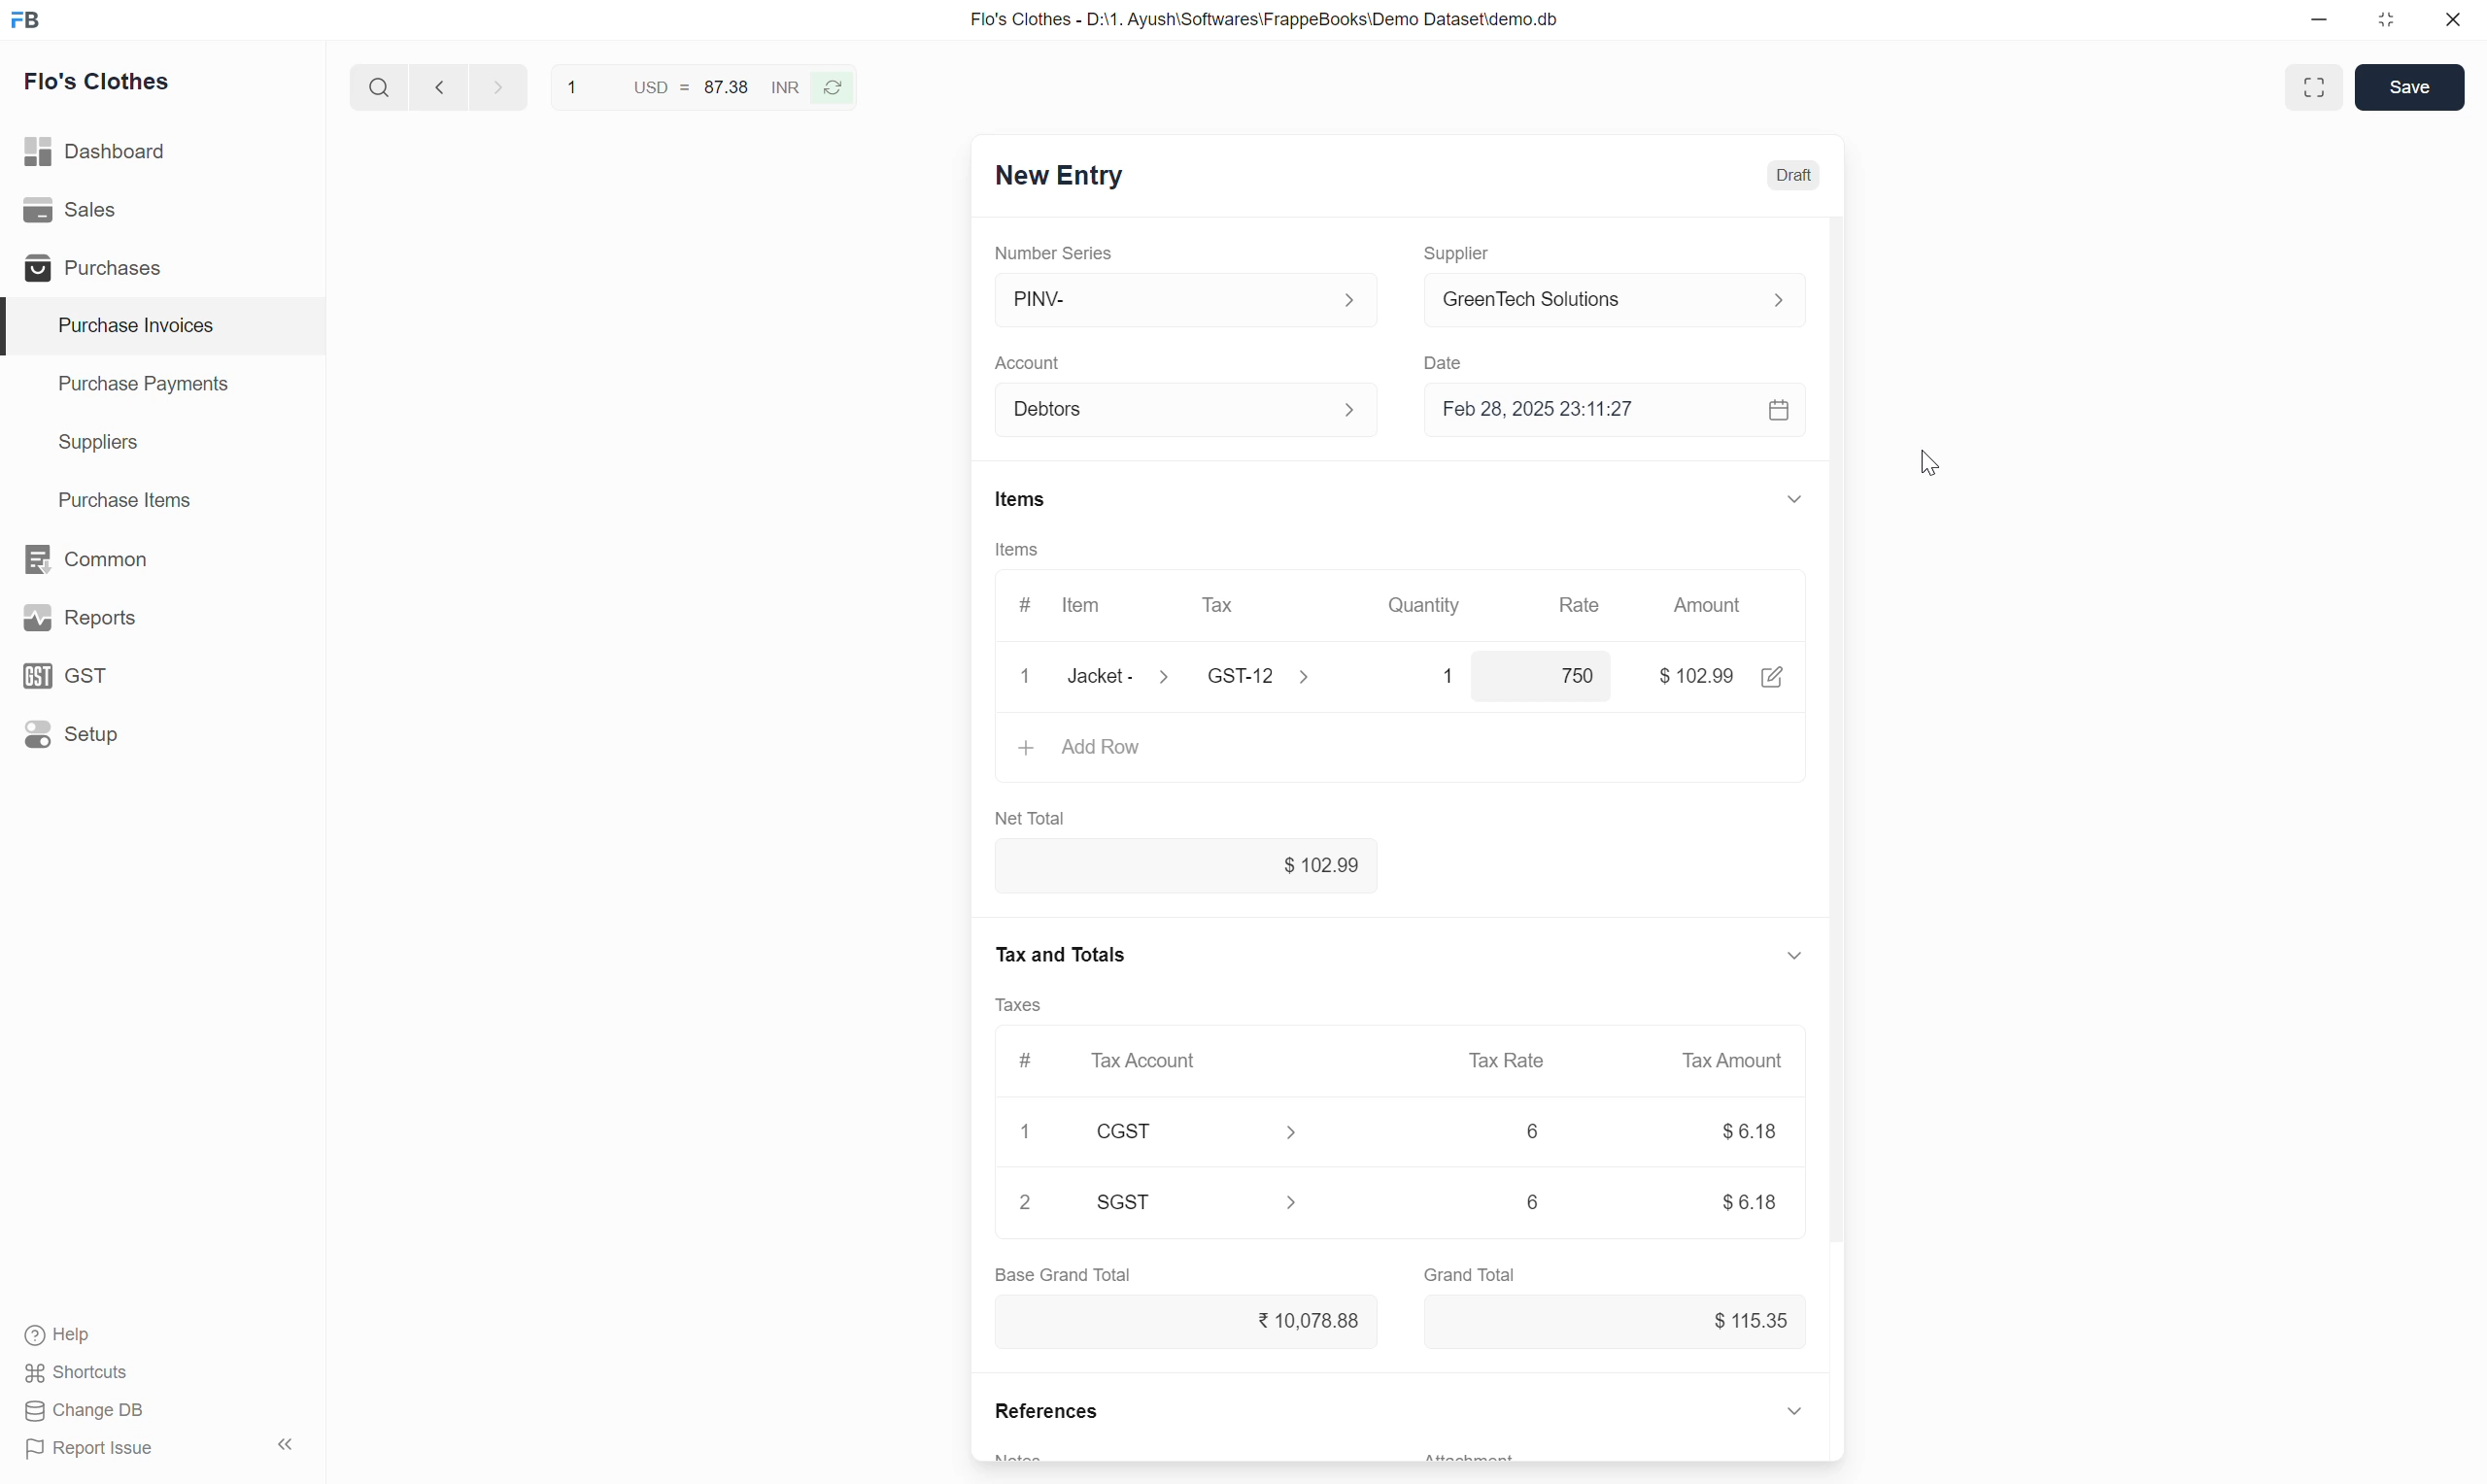  What do you see at coordinates (1029, 364) in the screenshot?
I see `Account` at bounding box center [1029, 364].